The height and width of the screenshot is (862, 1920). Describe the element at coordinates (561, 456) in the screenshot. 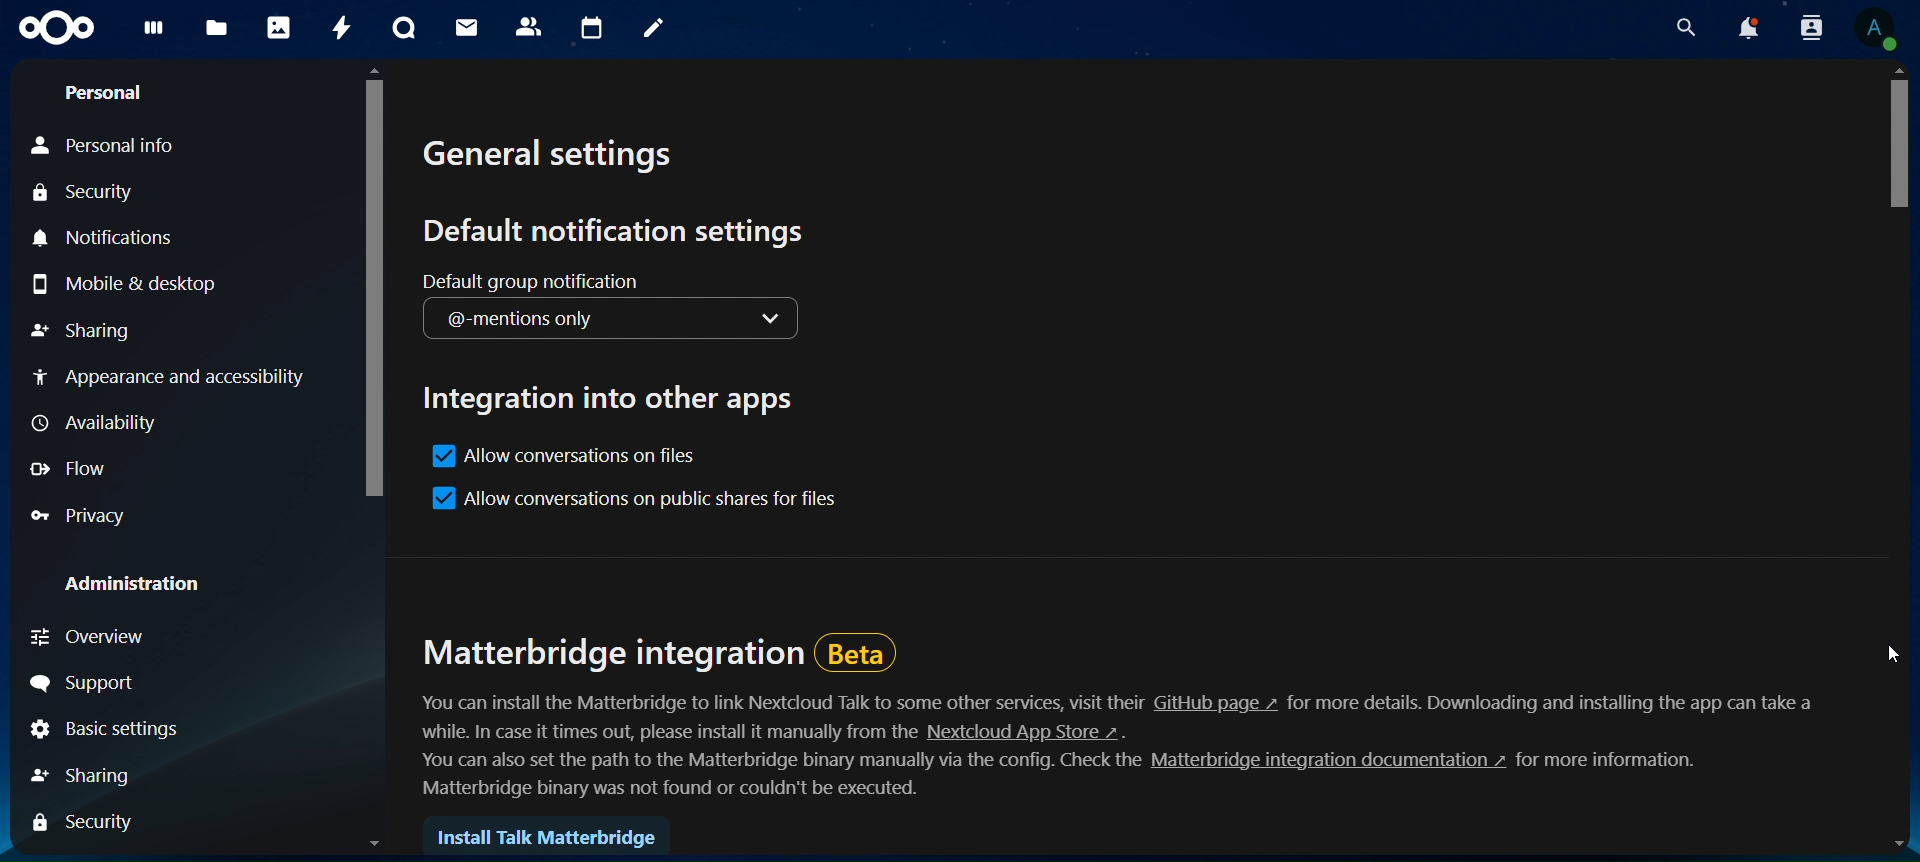

I see `allow conversations on files` at that location.